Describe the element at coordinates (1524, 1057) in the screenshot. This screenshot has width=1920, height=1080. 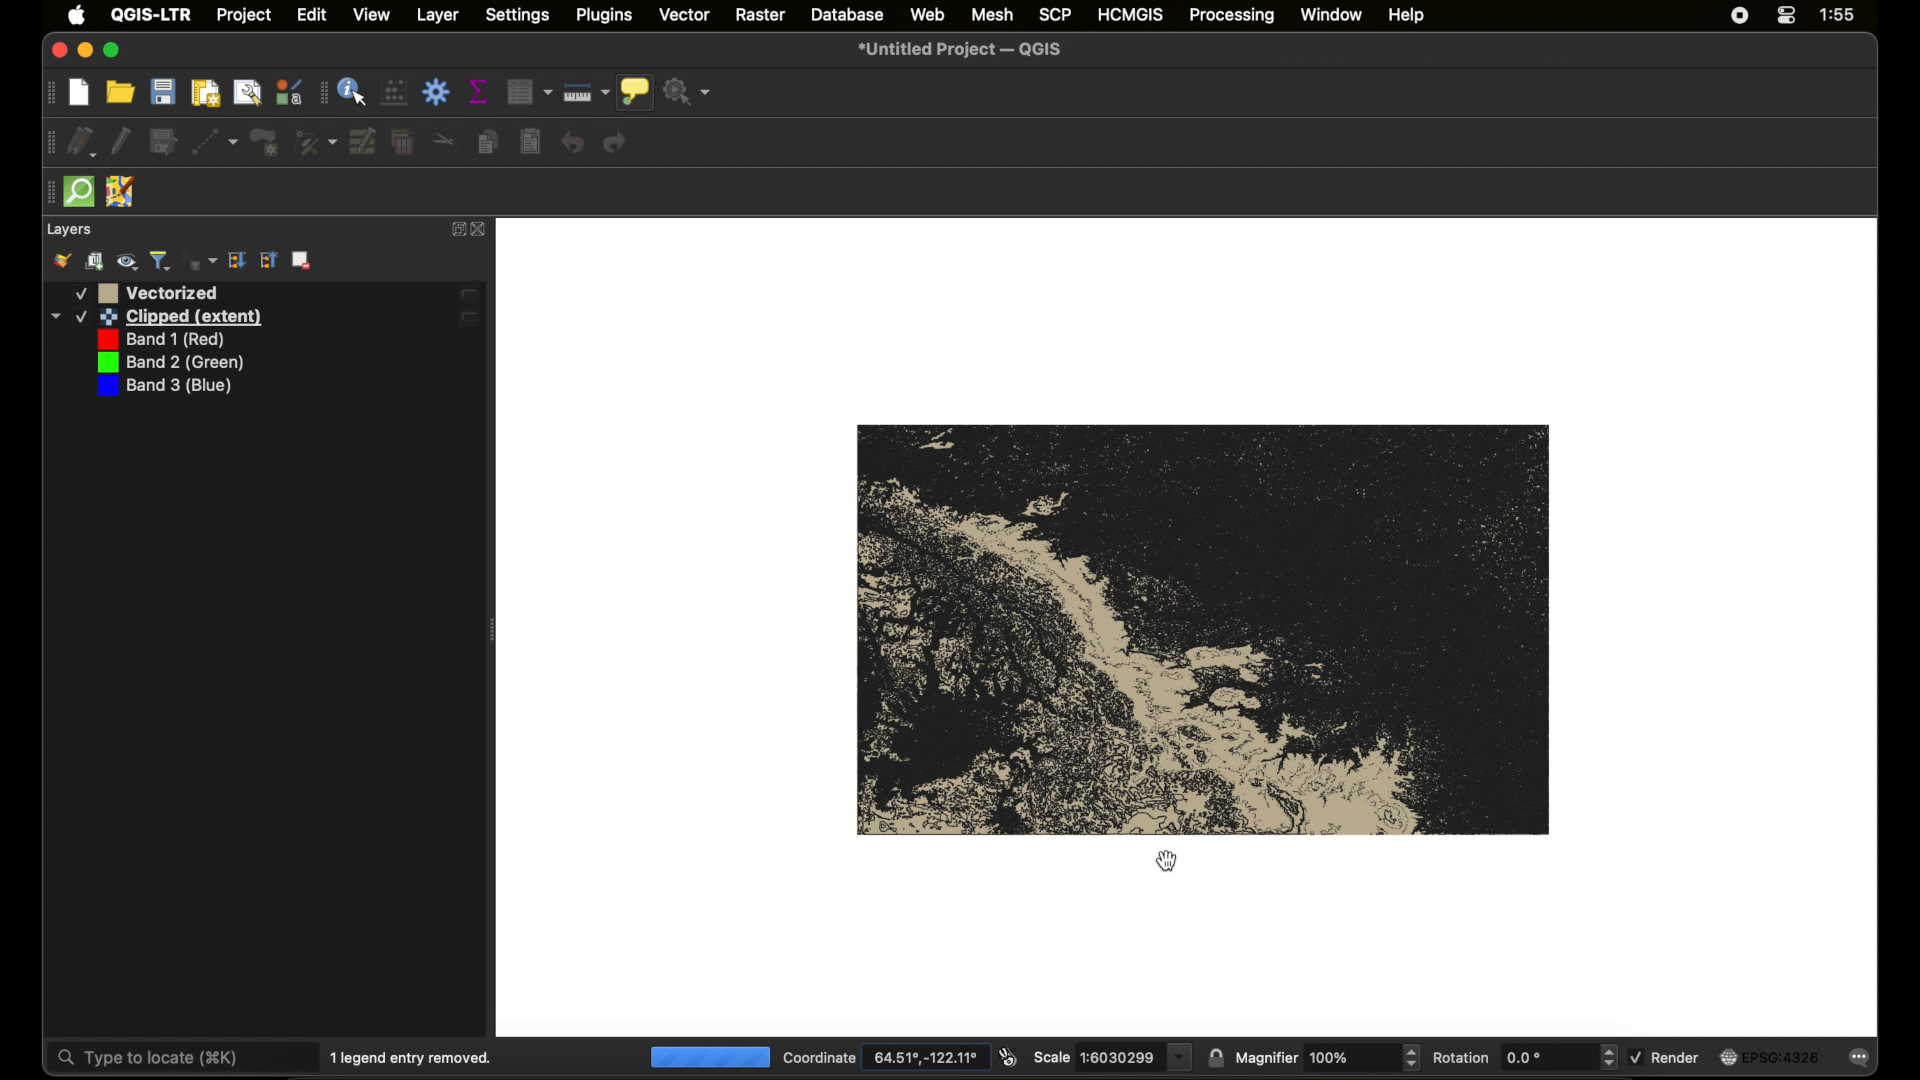
I see `rotation` at that location.